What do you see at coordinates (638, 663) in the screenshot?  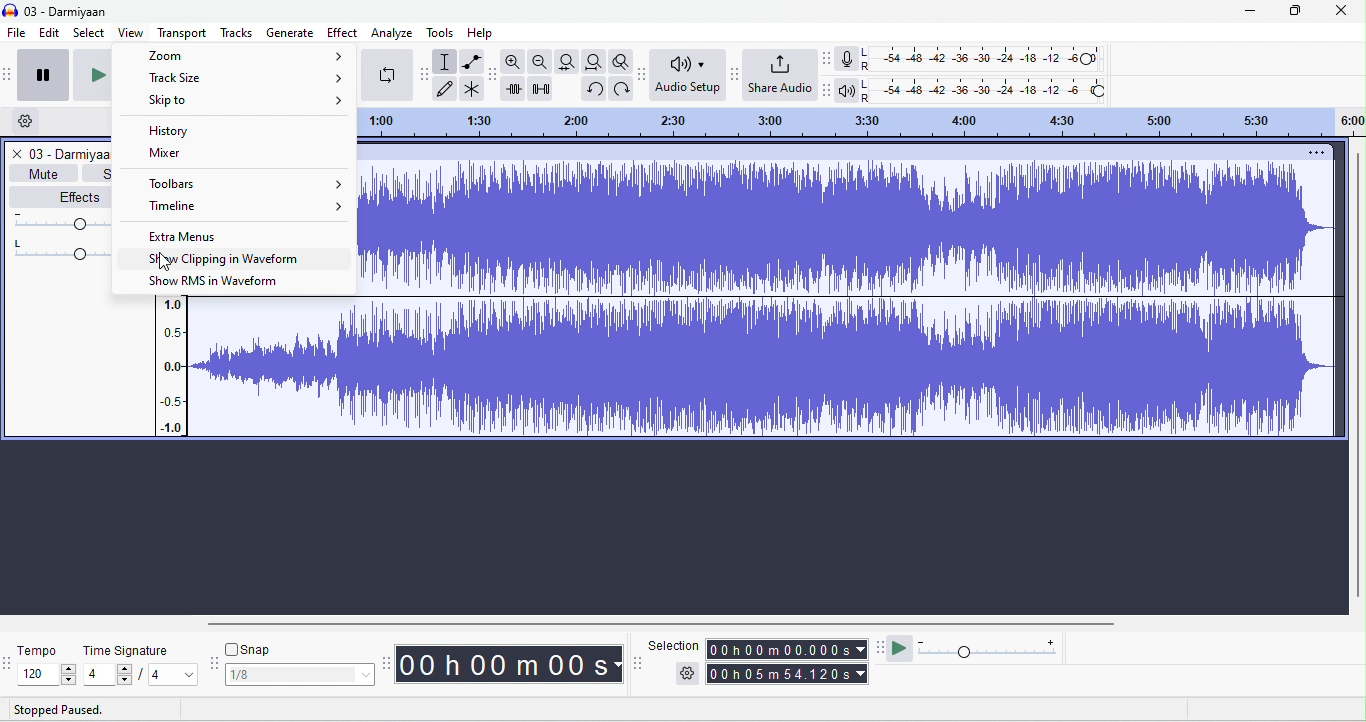 I see `selection toolbar` at bounding box center [638, 663].